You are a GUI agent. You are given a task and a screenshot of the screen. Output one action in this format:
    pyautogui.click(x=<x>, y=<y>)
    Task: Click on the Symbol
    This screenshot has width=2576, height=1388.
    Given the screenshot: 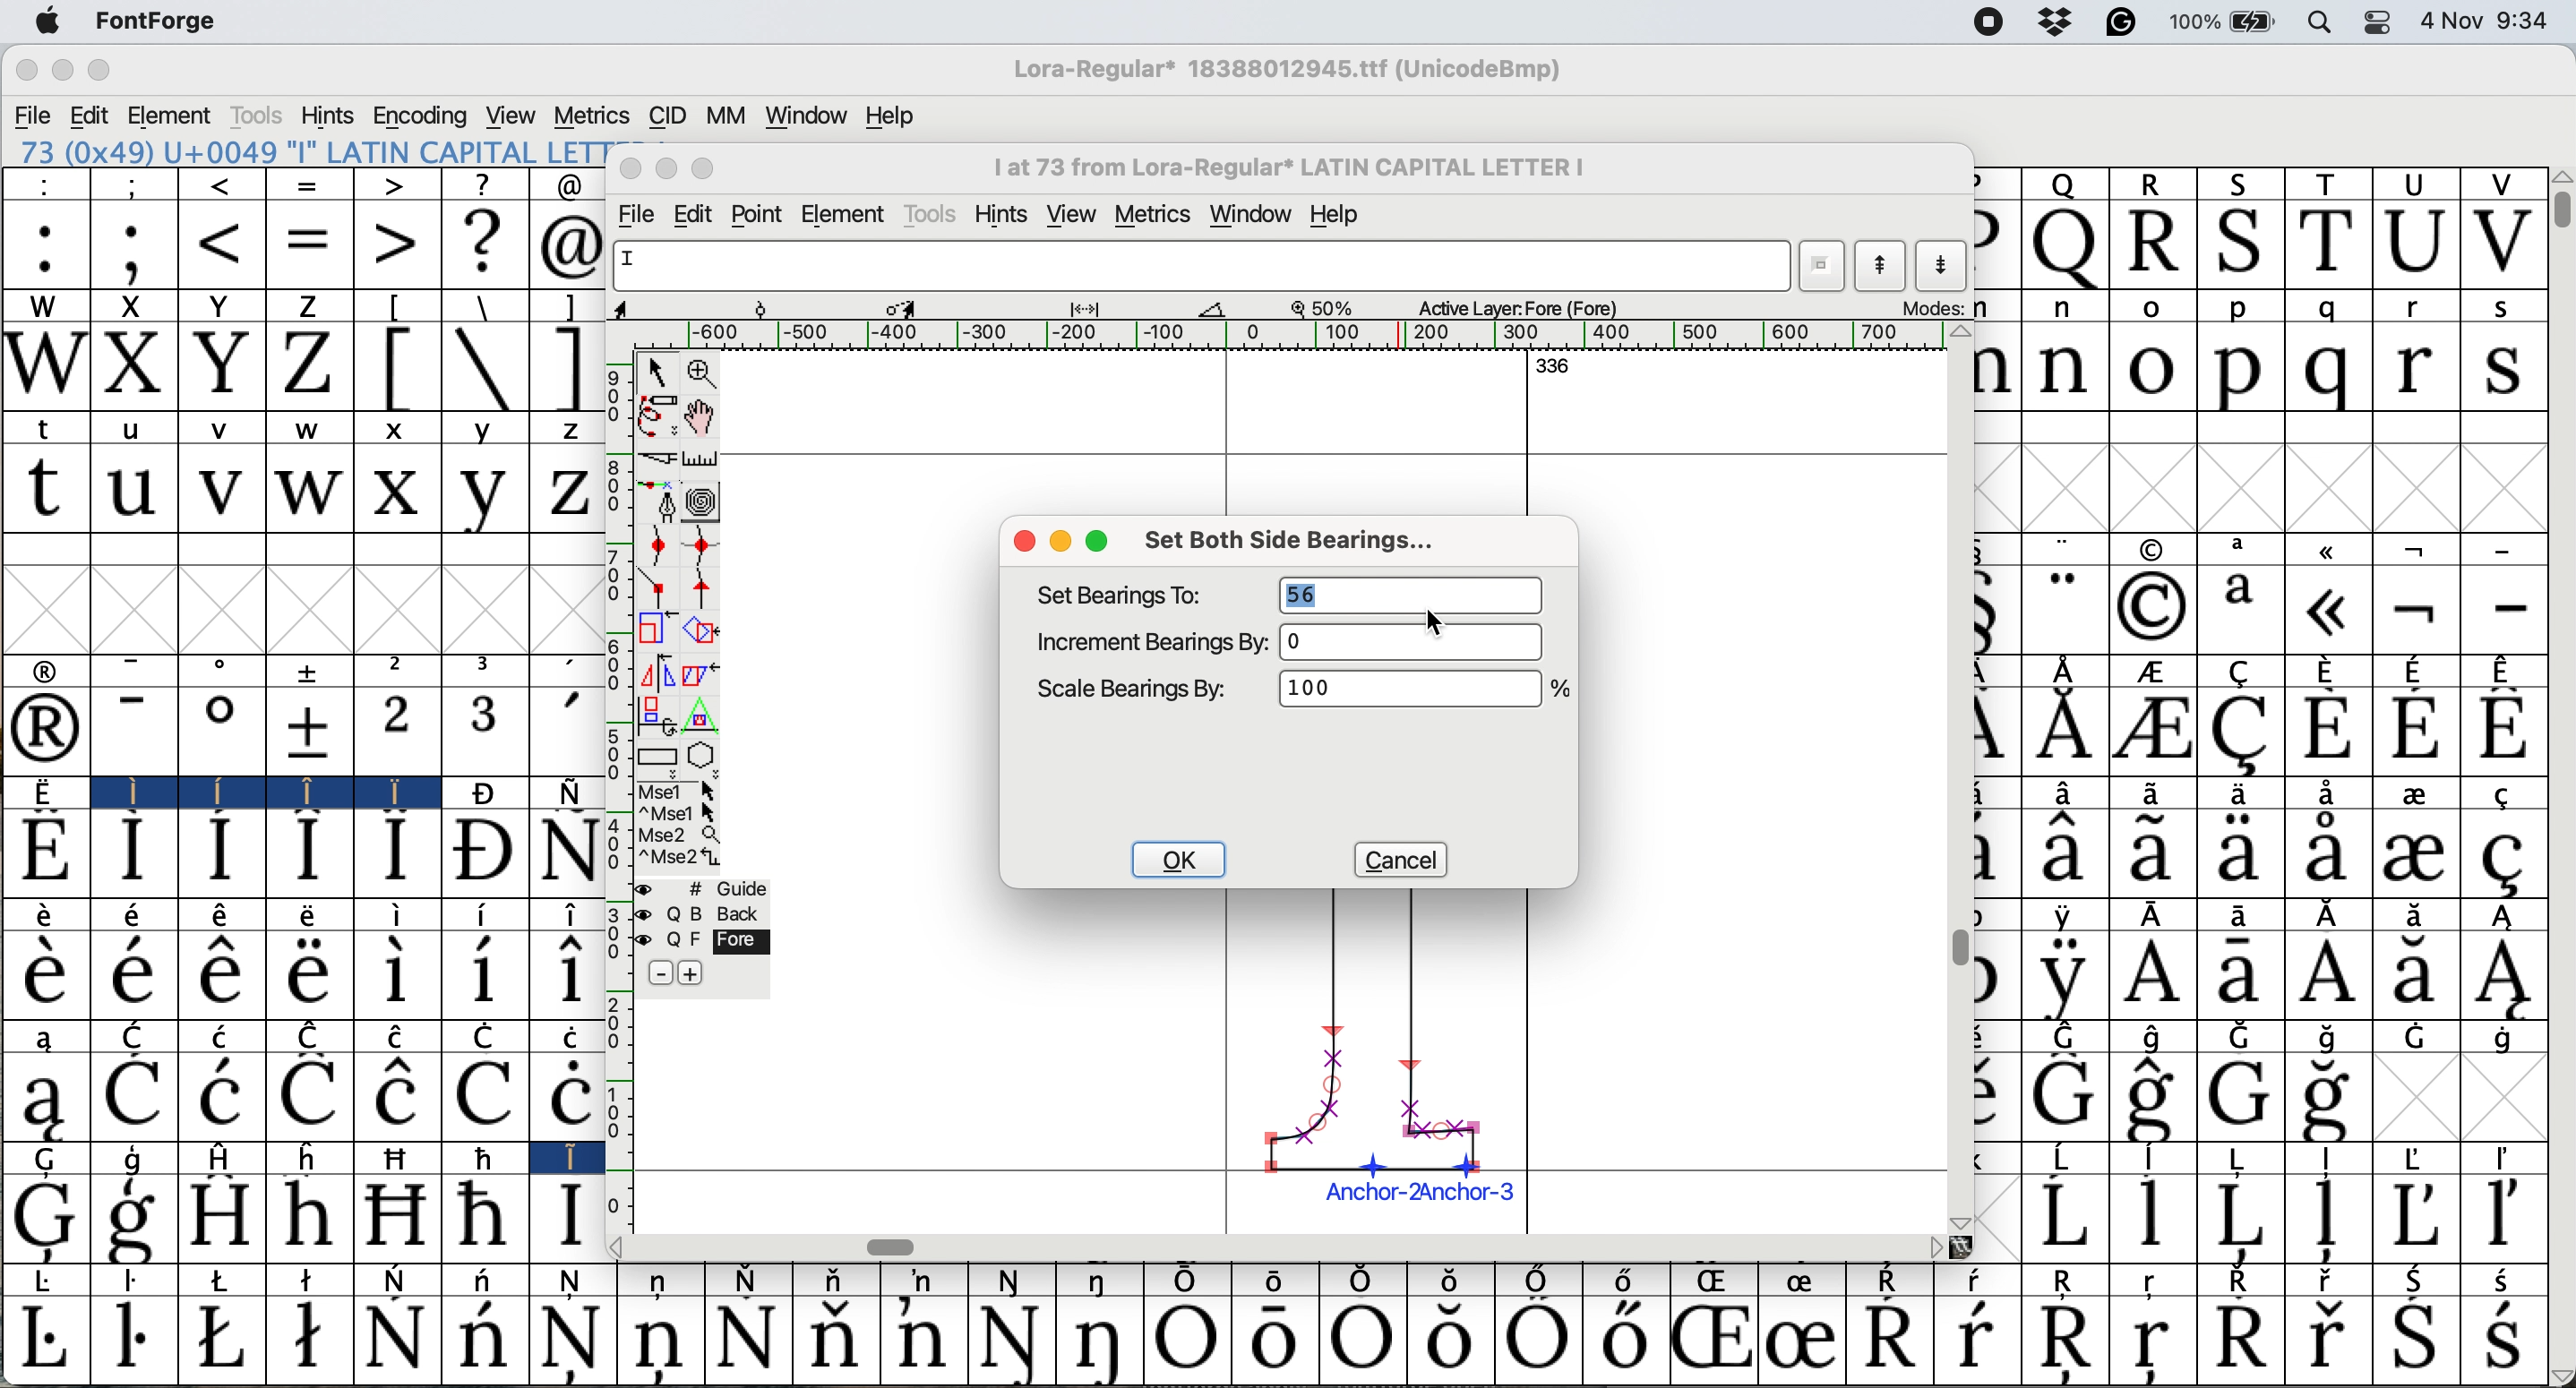 What is the action you would take?
    pyautogui.click(x=661, y=1340)
    